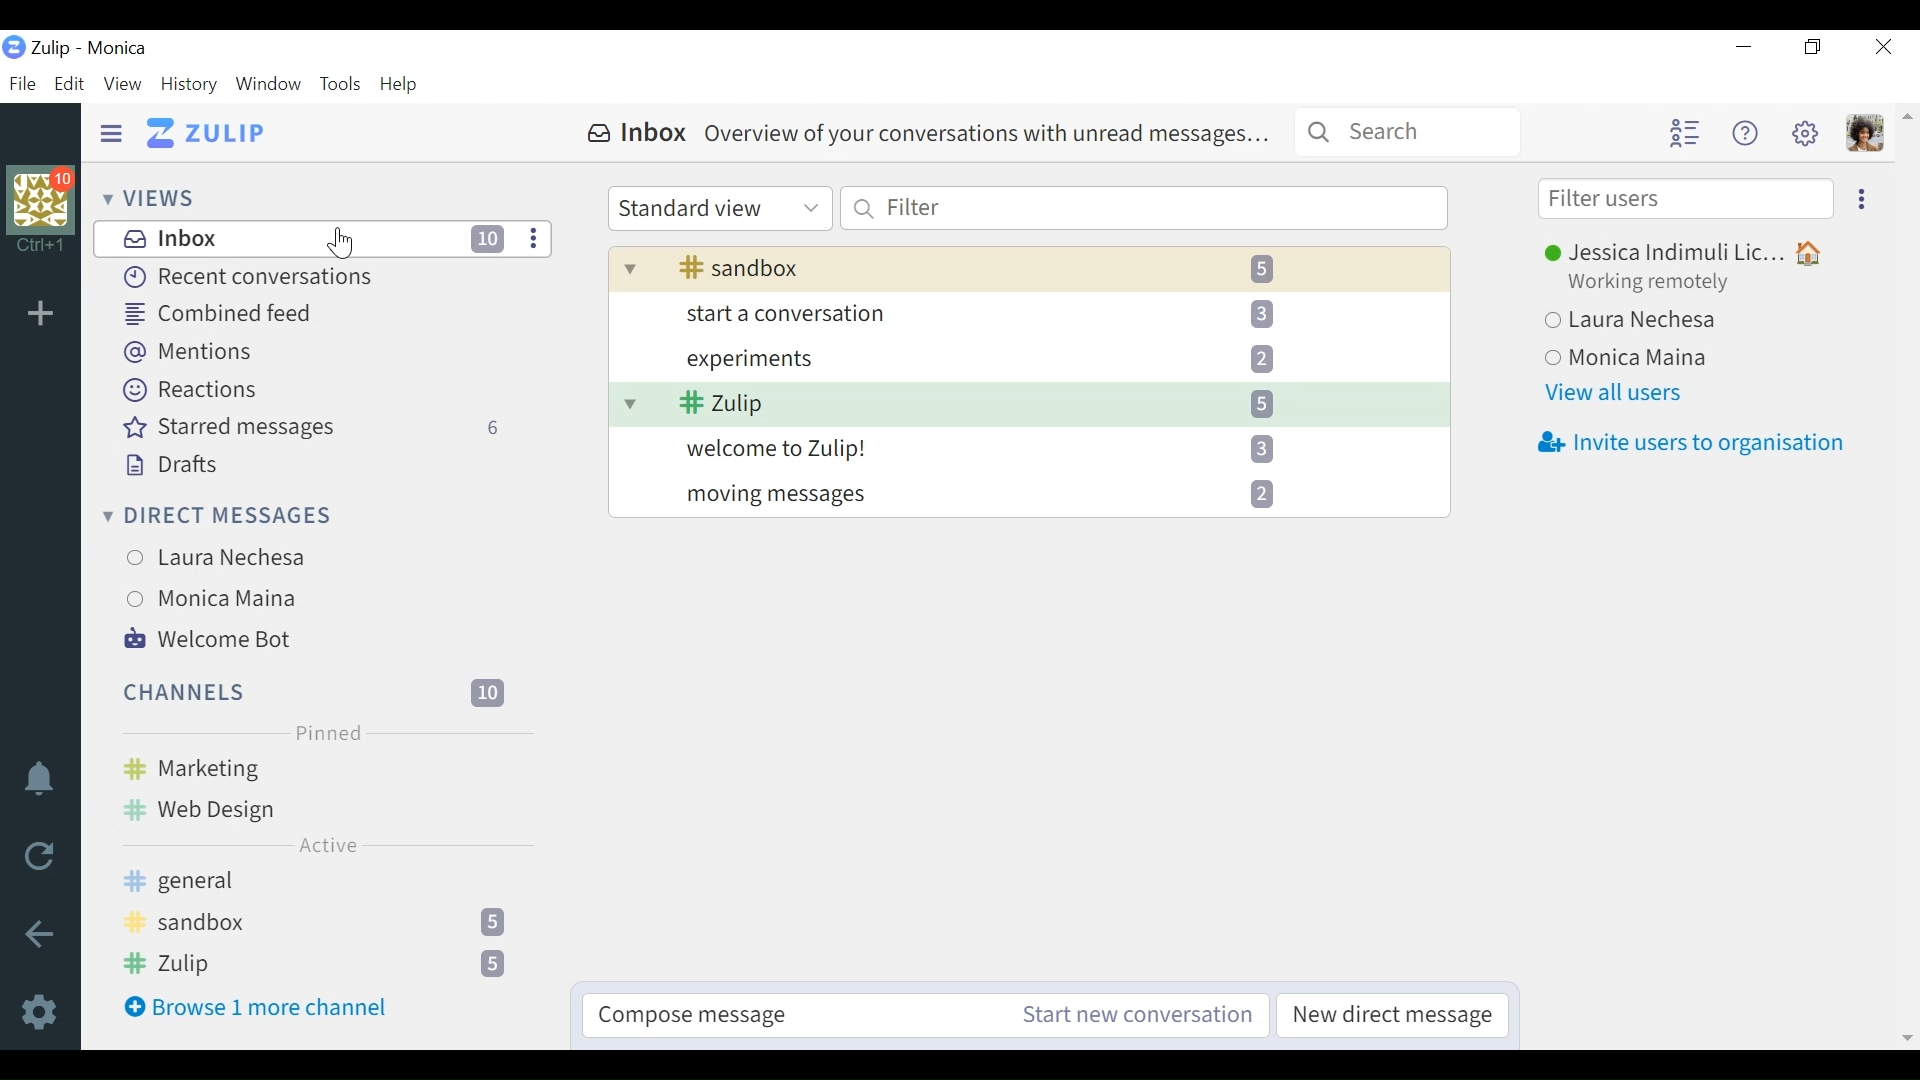 This screenshot has width=1920, height=1080. What do you see at coordinates (341, 85) in the screenshot?
I see `Tools` at bounding box center [341, 85].